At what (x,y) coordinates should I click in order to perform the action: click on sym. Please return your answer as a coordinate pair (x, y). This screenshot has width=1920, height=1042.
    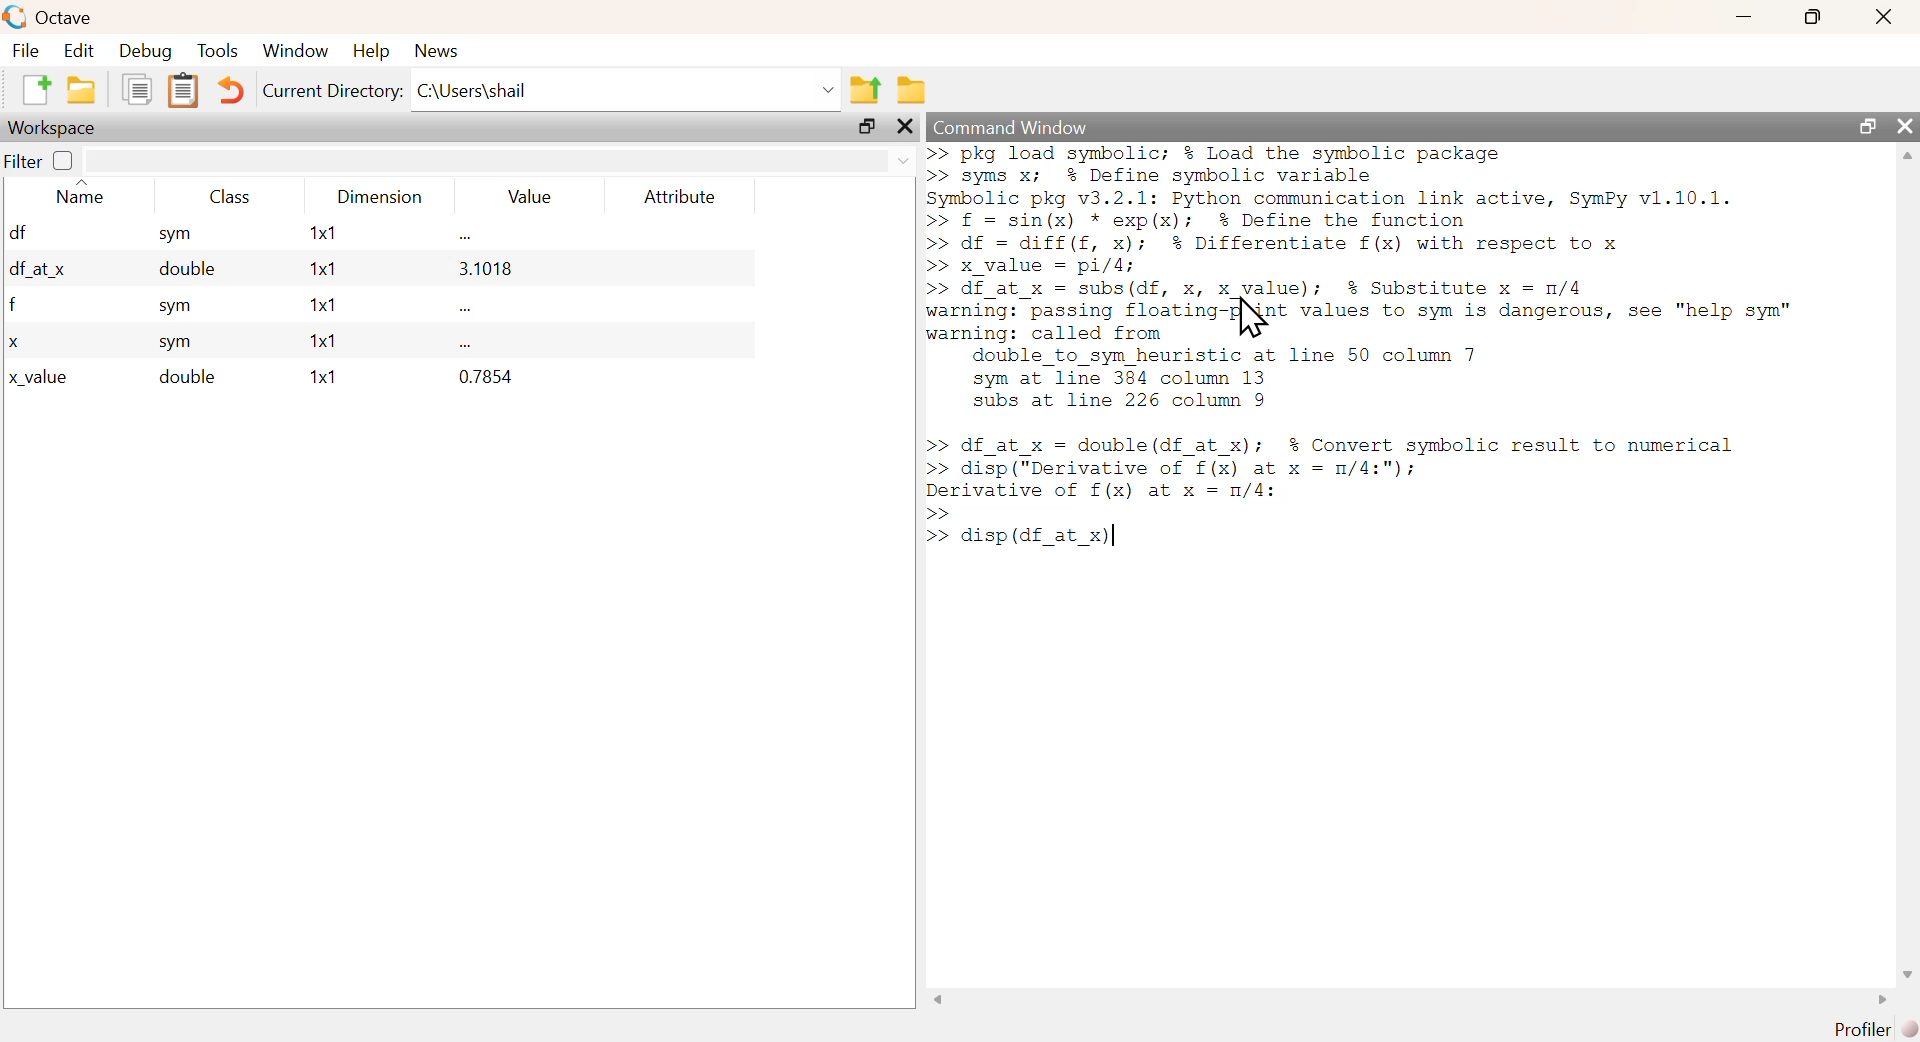
    Looking at the image, I should click on (174, 235).